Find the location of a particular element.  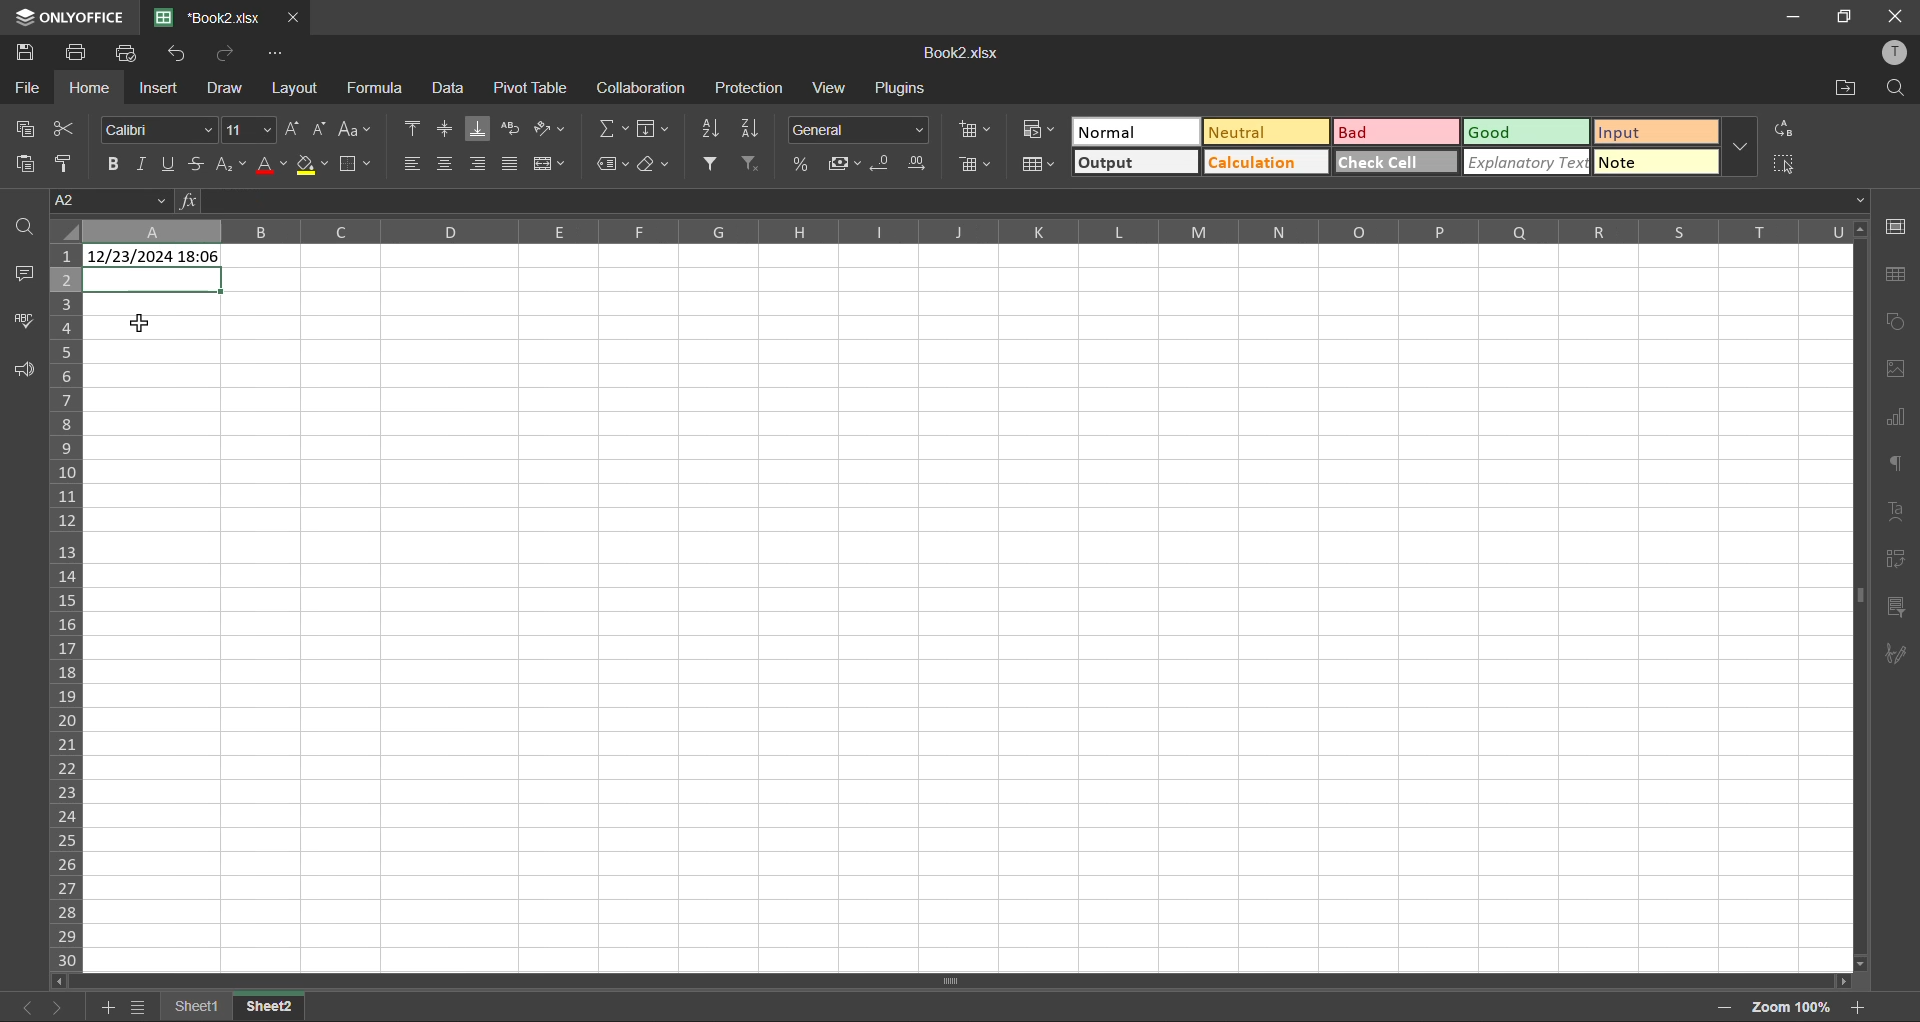

images is located at coordinates (1896, 370).